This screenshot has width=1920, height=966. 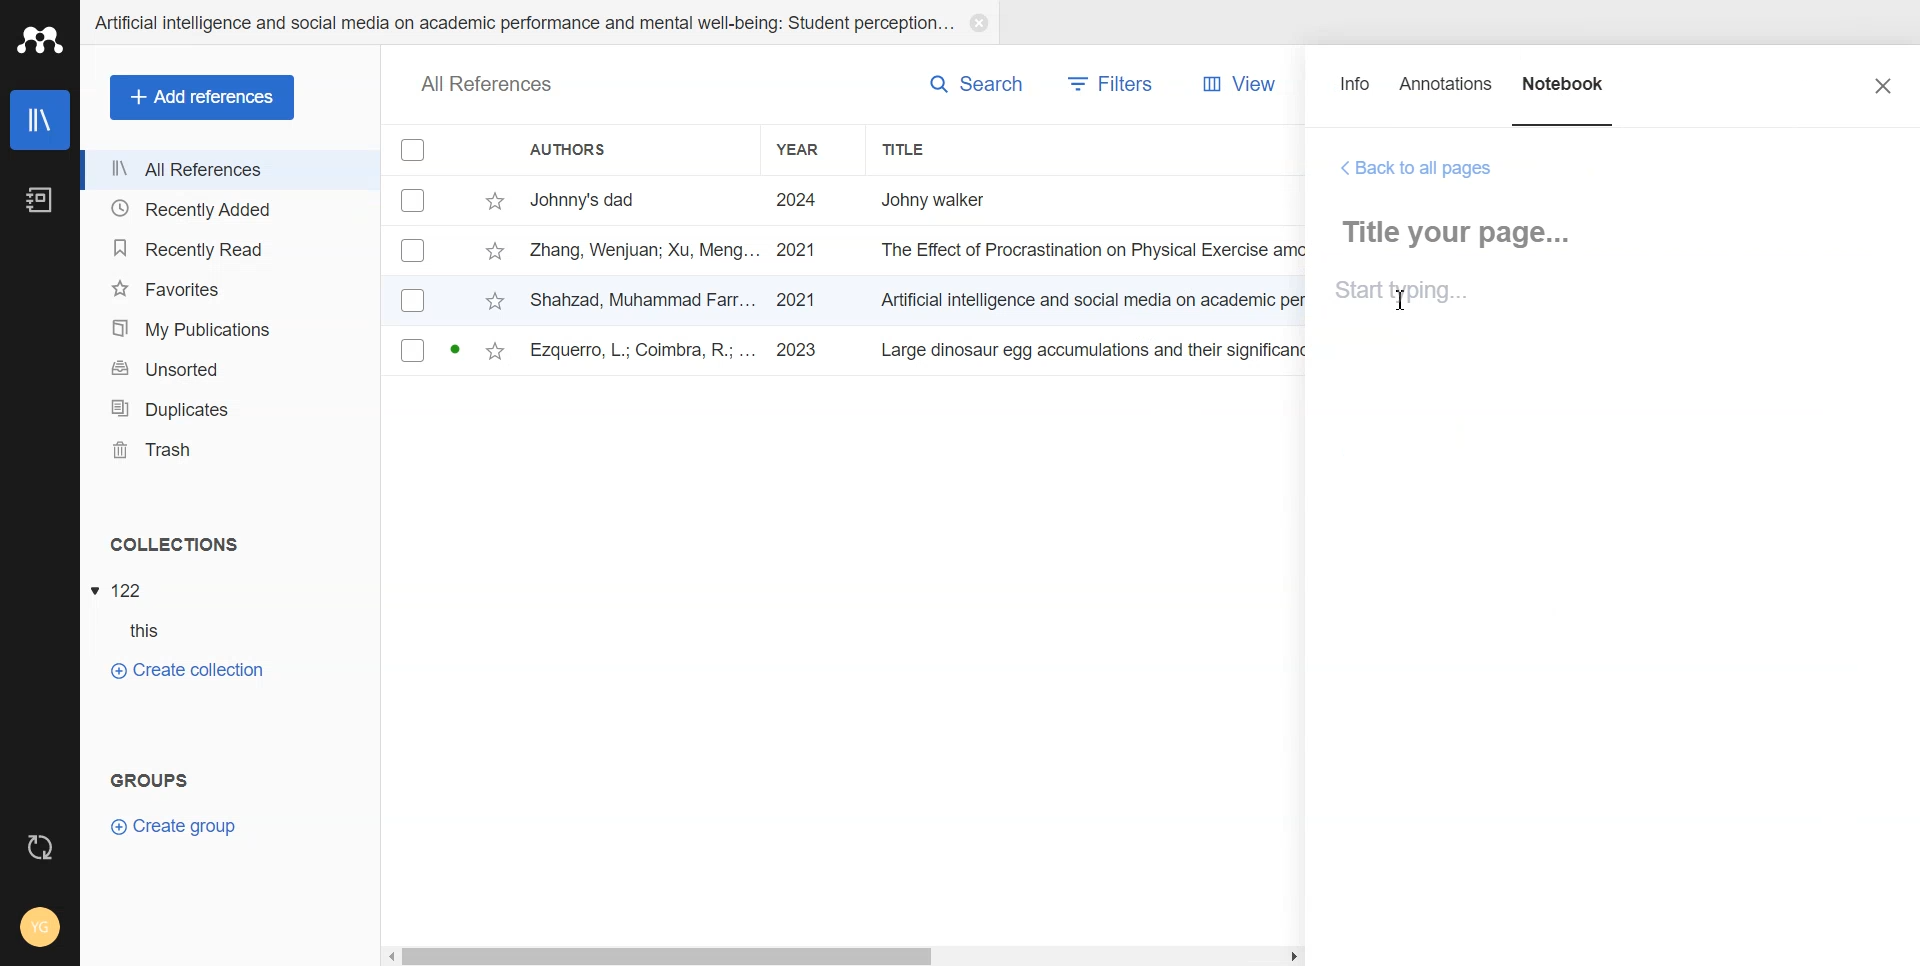 What do you see at coordinates (645, 249) in the screenshot?
I see `zang, wenjuan; xu, meng...` at bounding box center [645, 249].